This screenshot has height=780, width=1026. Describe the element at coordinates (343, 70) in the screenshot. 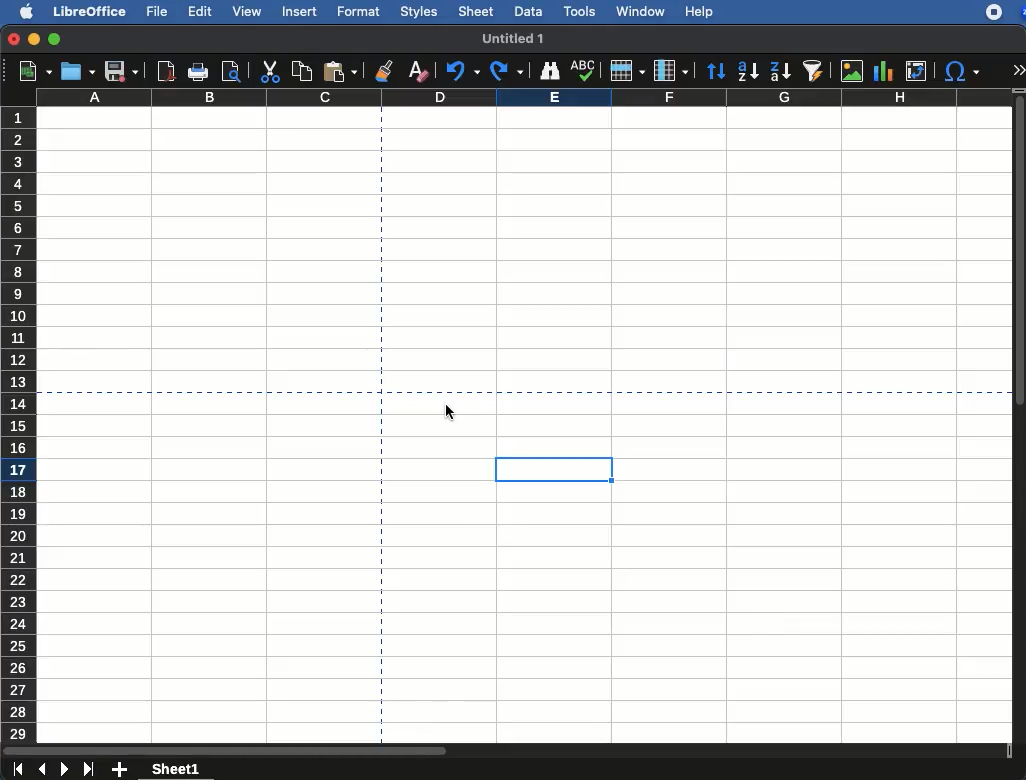

I see `paste` at that location.